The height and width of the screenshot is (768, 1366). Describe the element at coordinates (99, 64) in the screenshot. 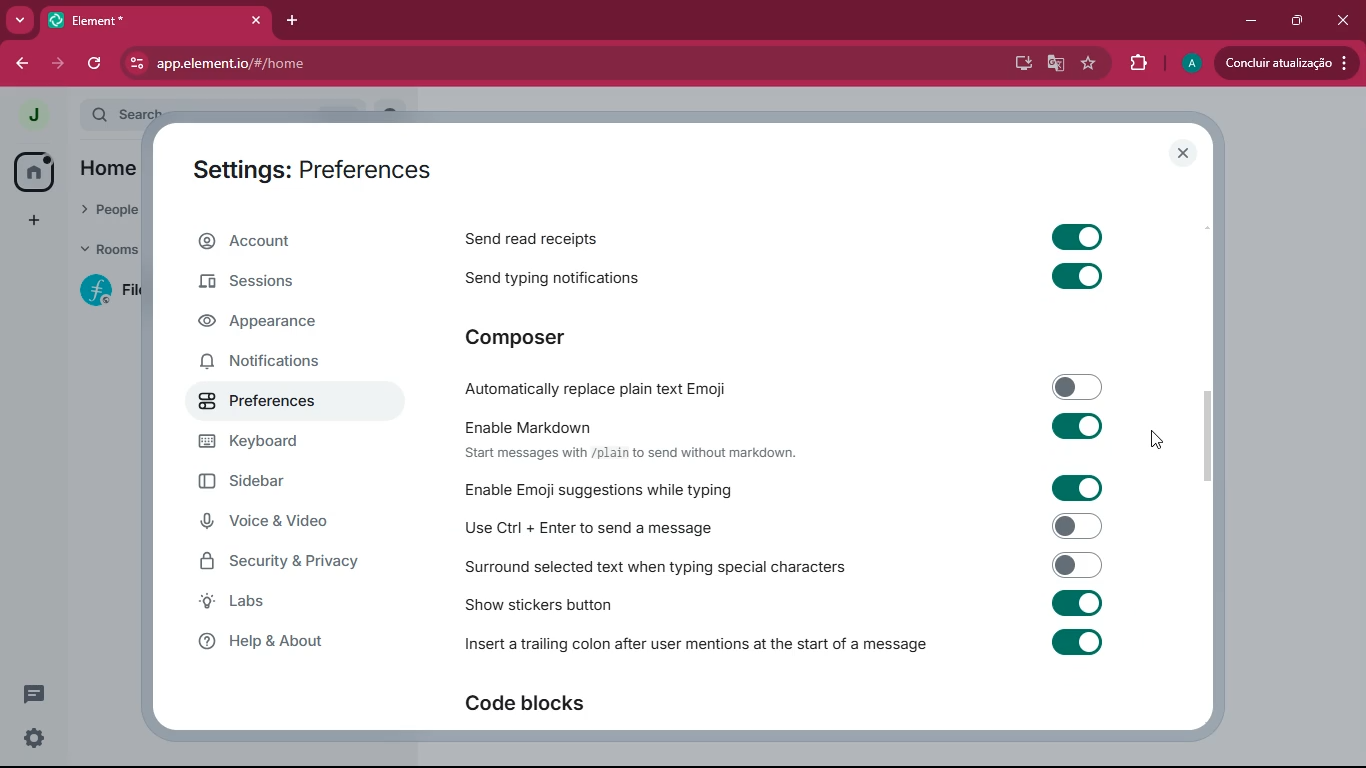

I see `refresh` at that location.